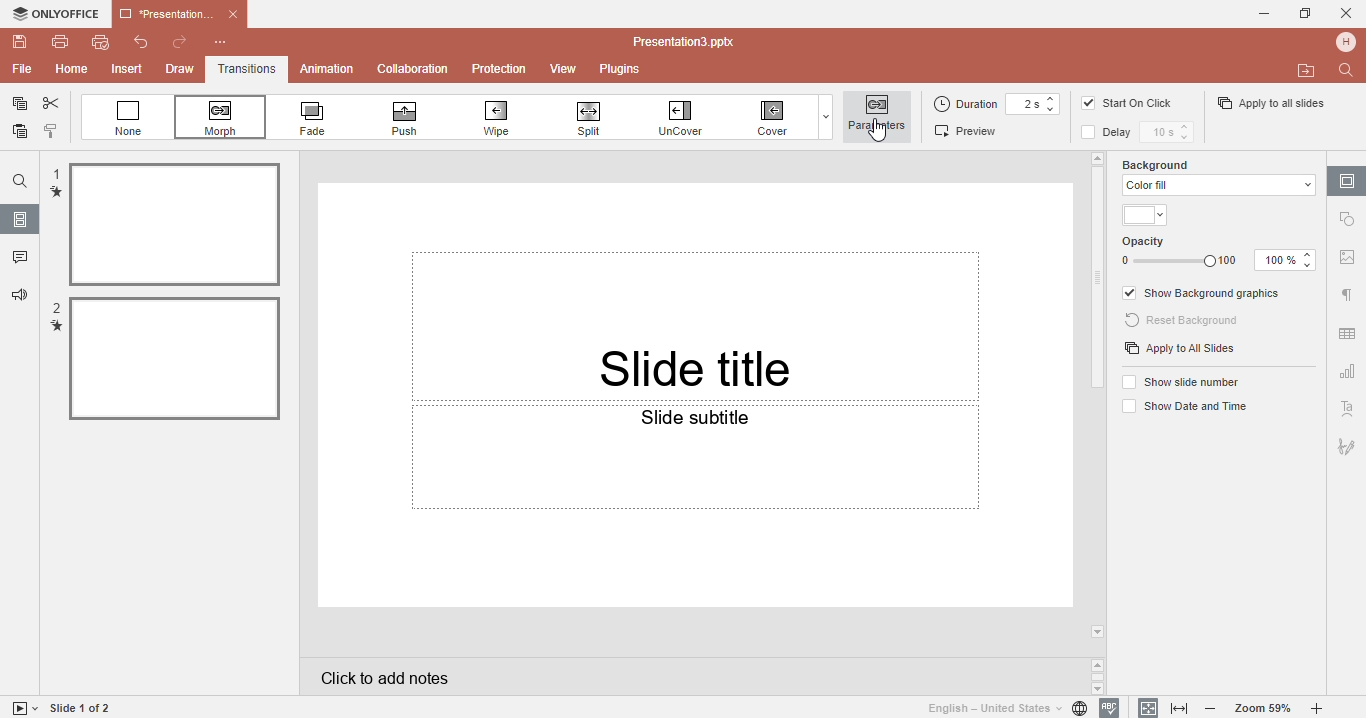 The height and width of the screenshot is (718, 1366). What do you see at coordinates (882, 132) in the screenshot?
I see `Cursor on parameters` at bounding box center [882, 132].